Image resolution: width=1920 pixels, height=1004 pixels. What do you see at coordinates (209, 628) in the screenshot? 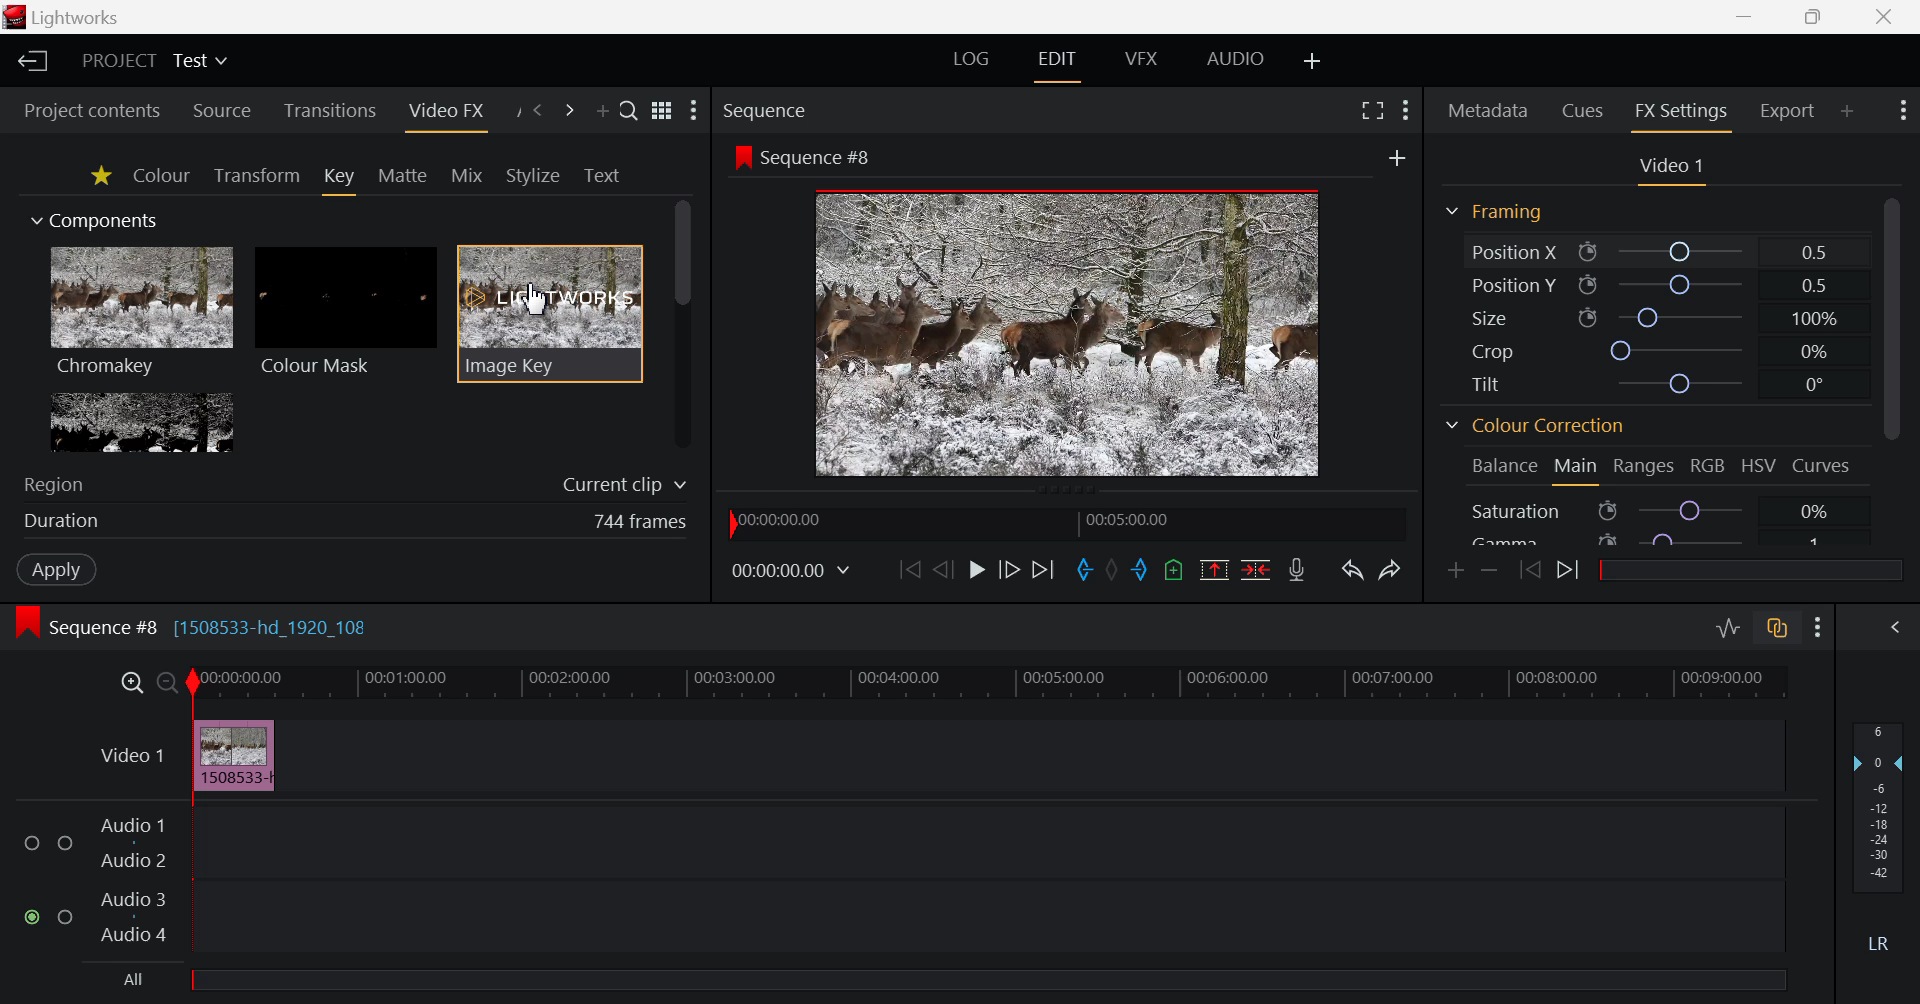
I see `Sequence #8 [1508533-hd_1920_108` at bounding box center [209, 628].